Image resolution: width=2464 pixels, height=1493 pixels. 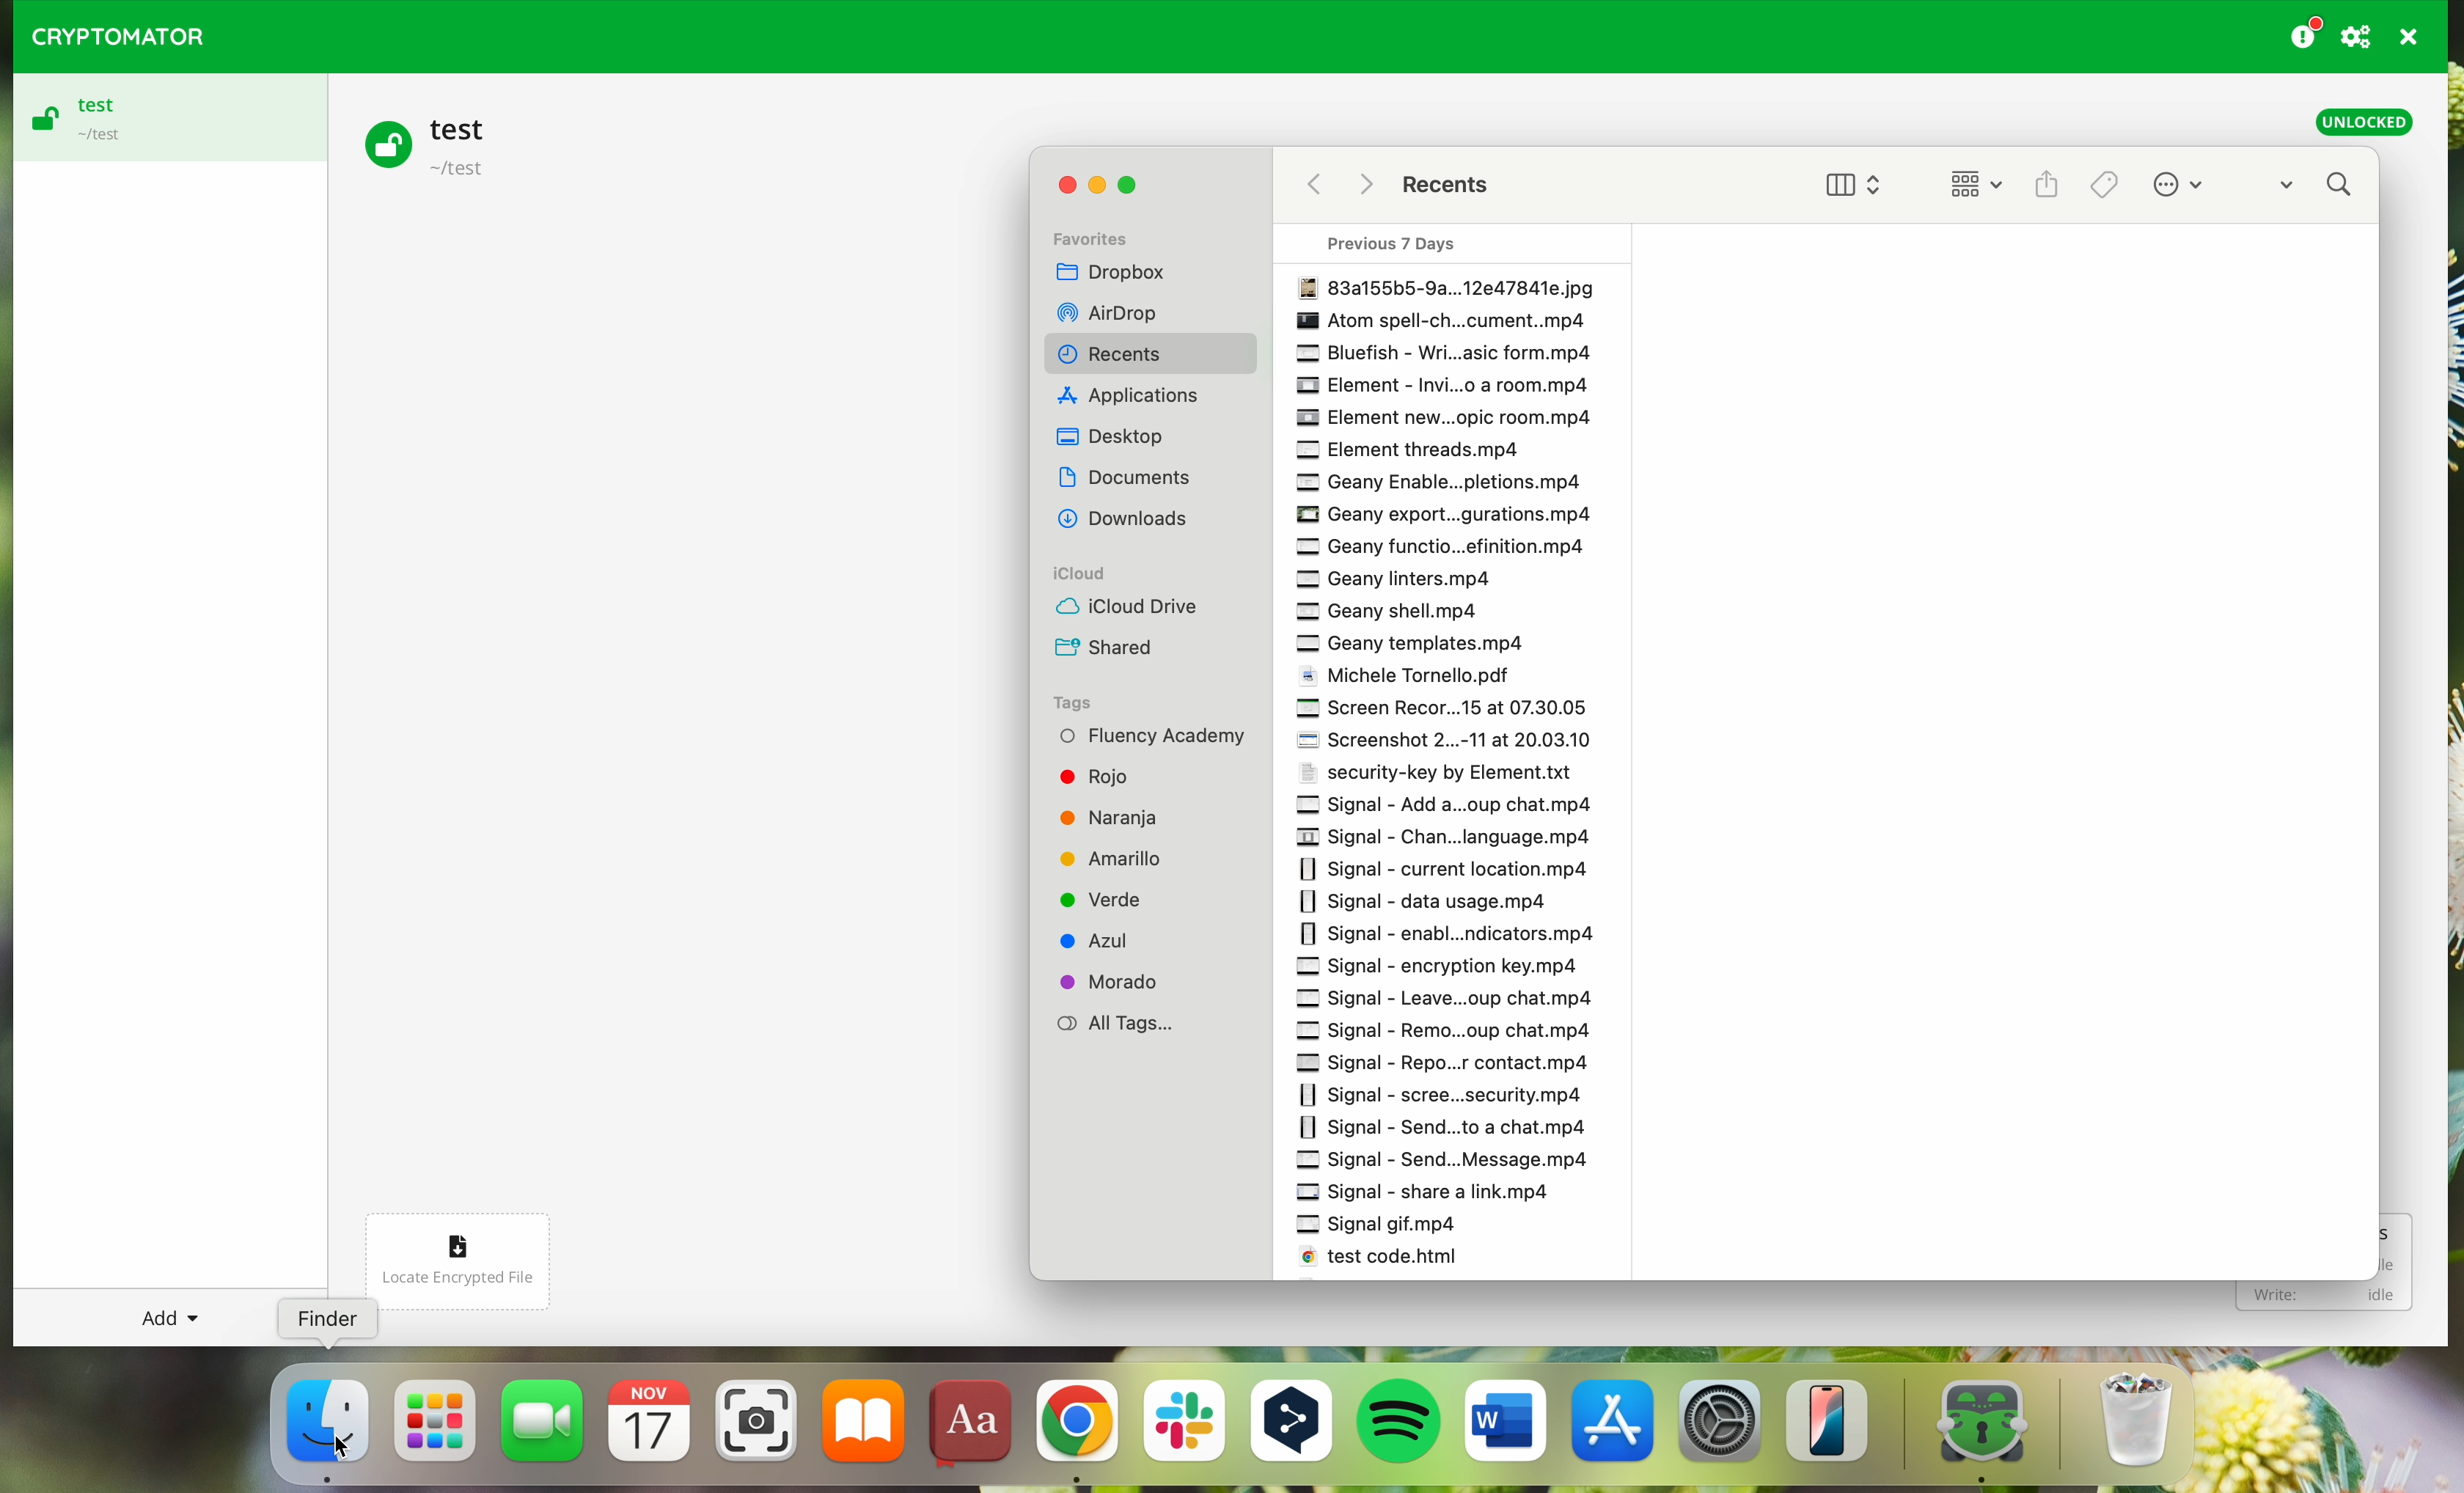 What do you see at coordinates (1098, 773) in the screenshot?
I see `Rojo` at bounding box center [1098, 773].